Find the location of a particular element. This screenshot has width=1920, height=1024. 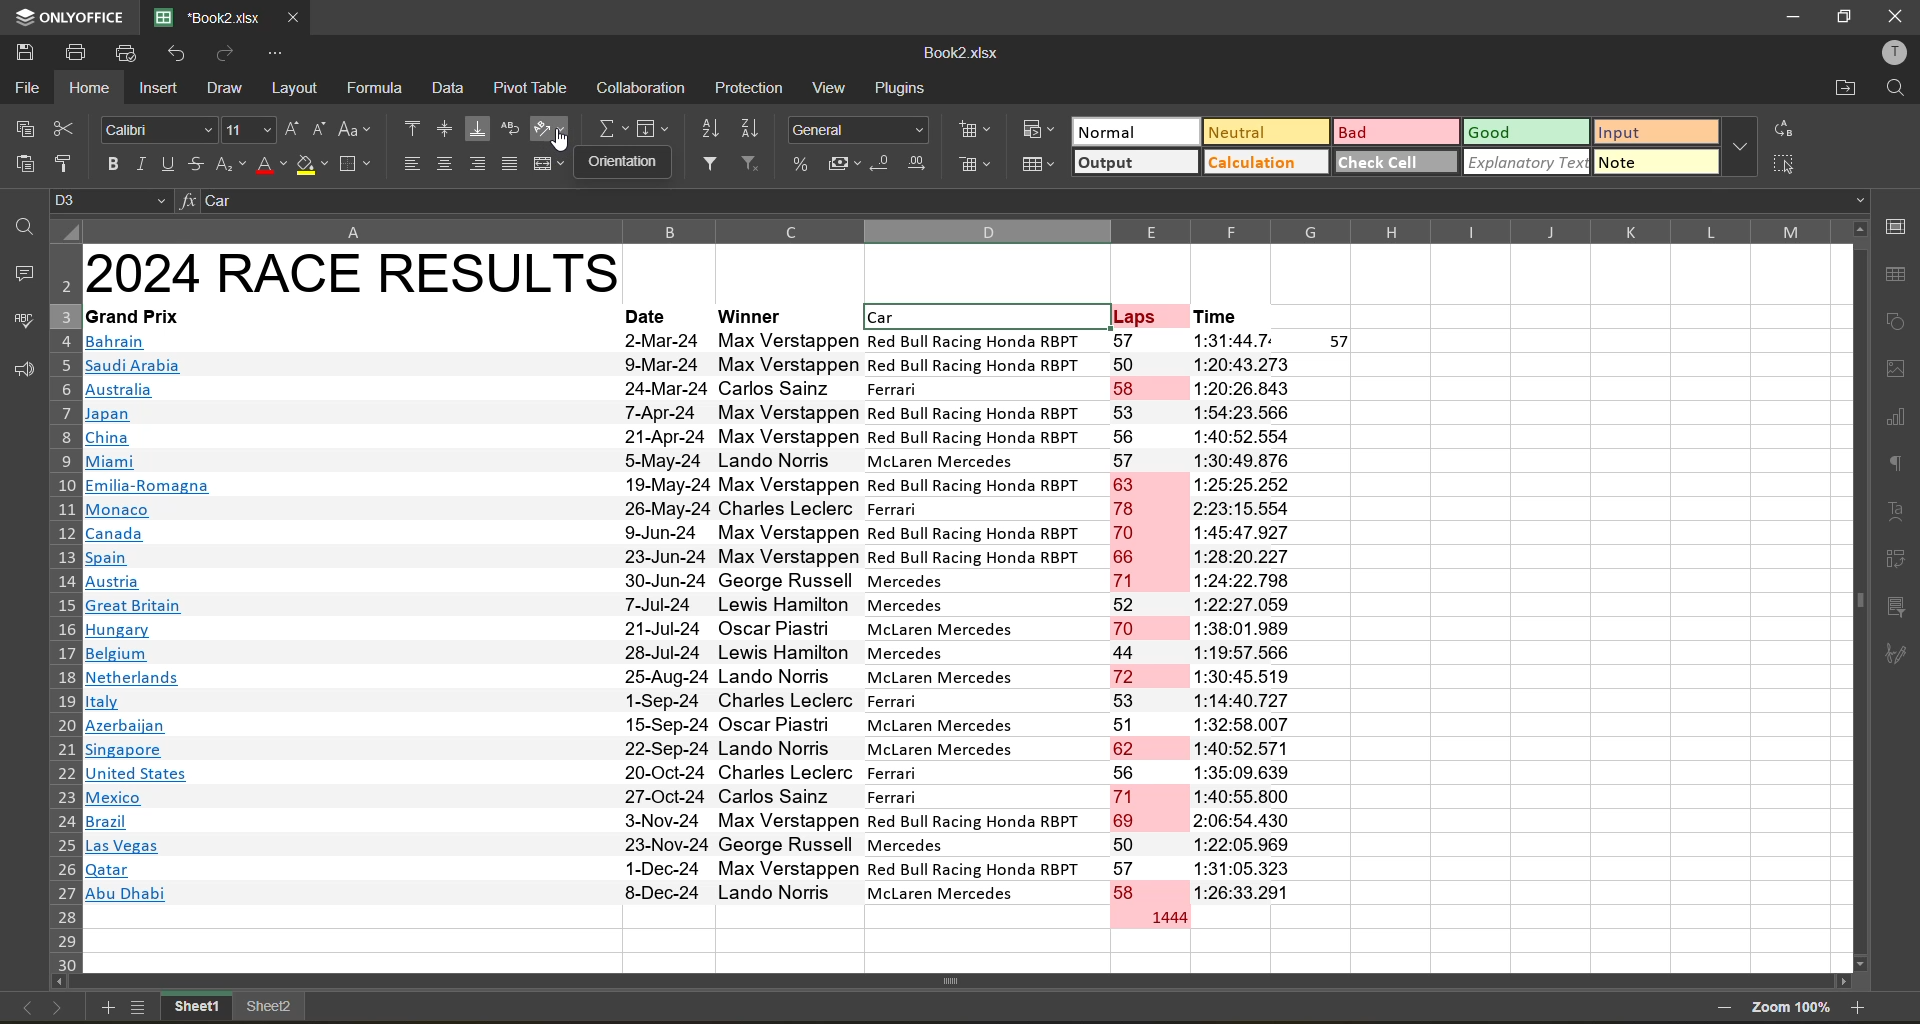

cut is located at coordinates (65, 127).